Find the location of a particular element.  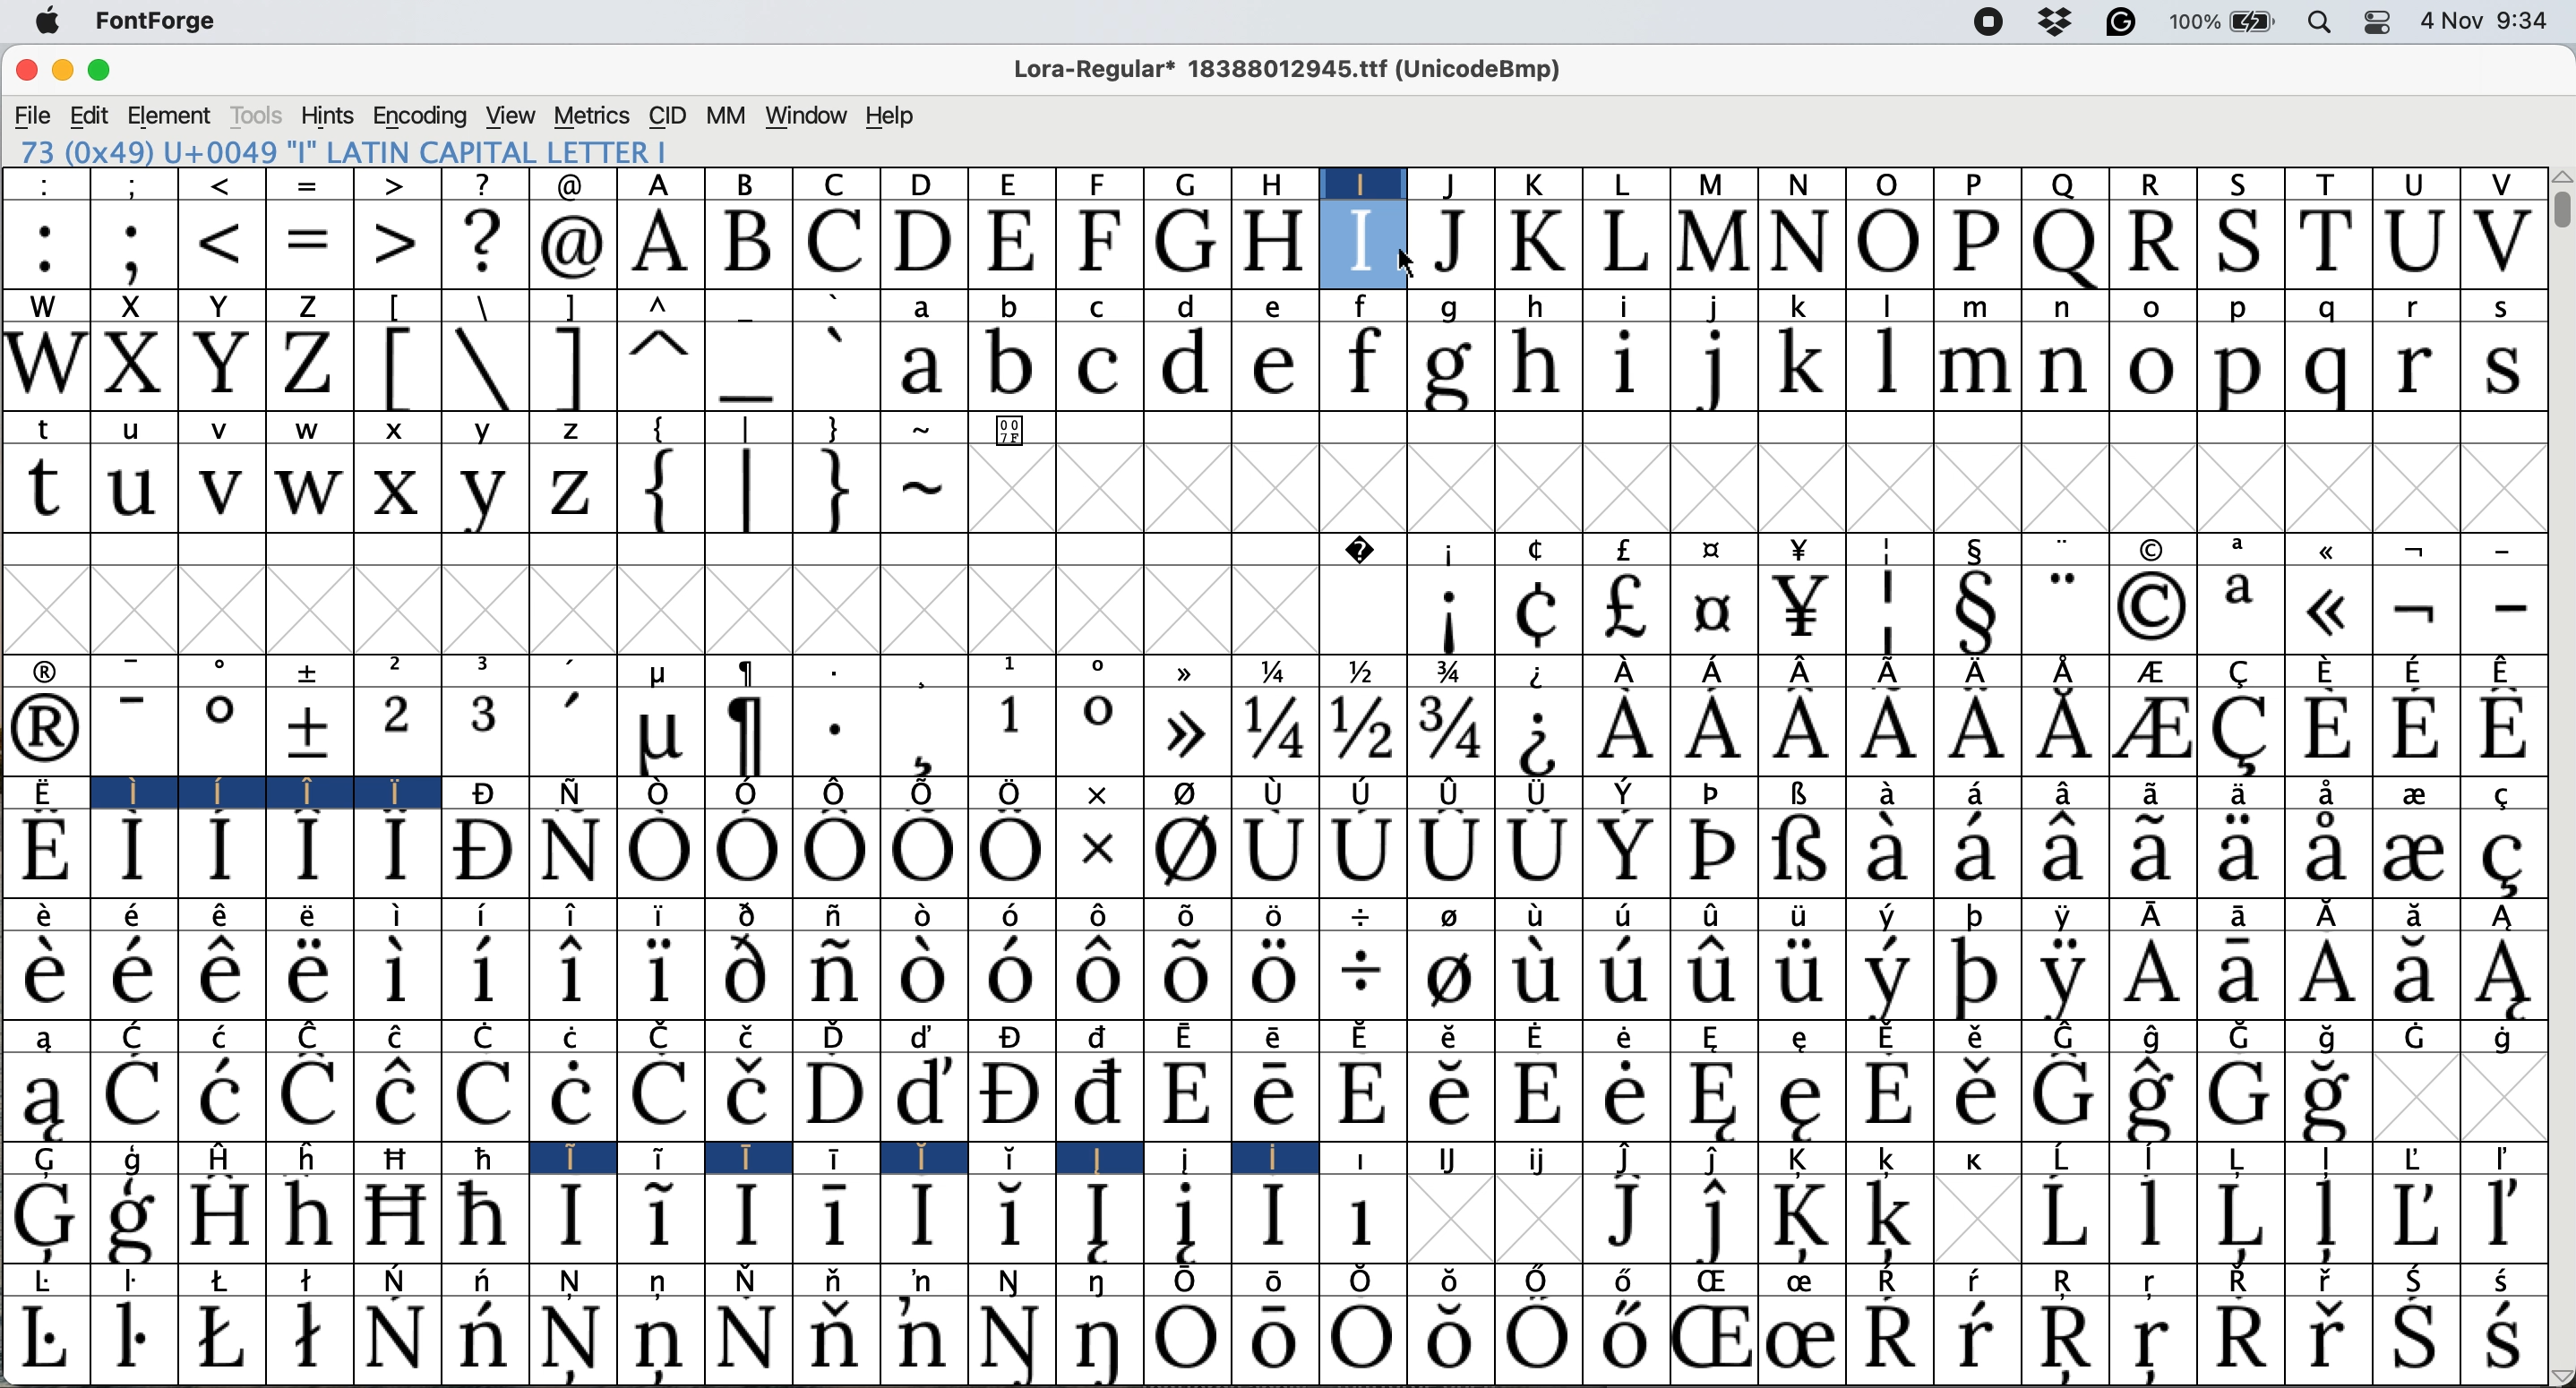

Symbol is located at coordinates (1361, 975).